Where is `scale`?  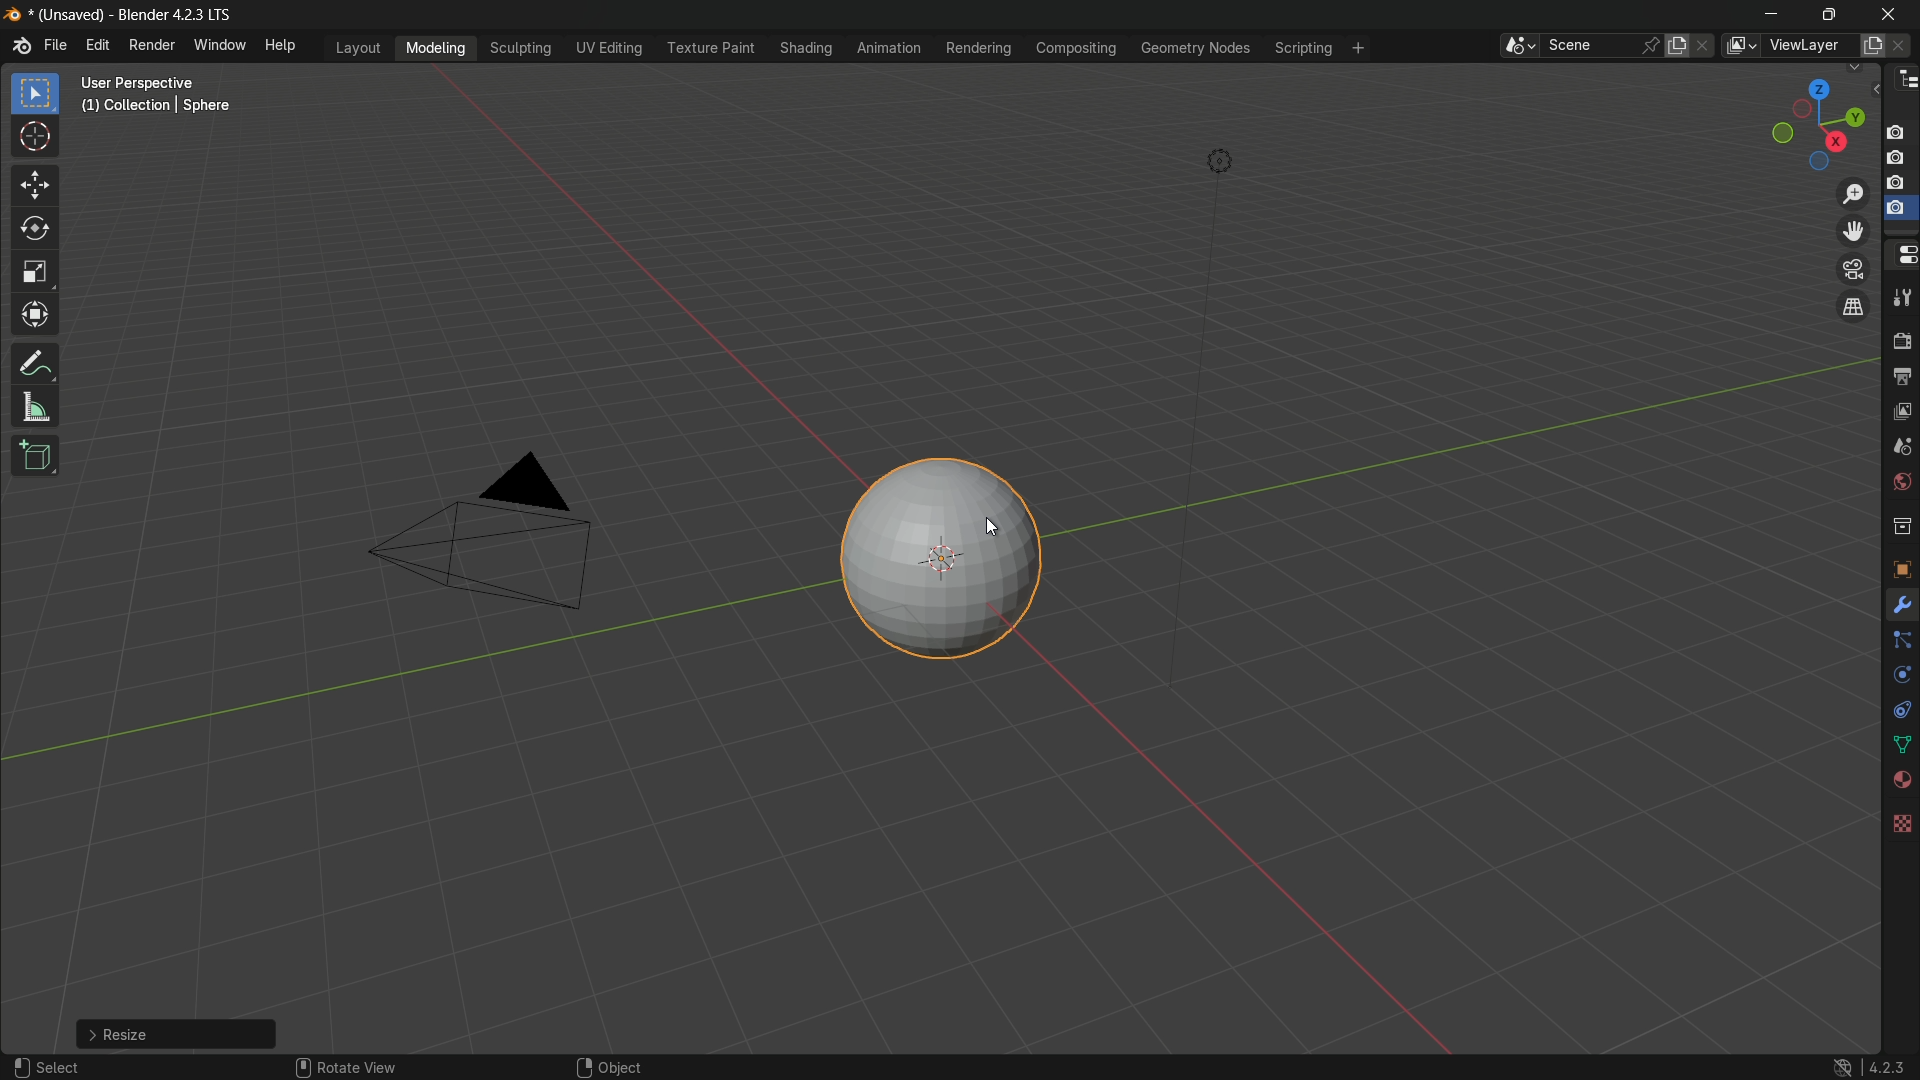 scale is located at coordinates (34, 274).